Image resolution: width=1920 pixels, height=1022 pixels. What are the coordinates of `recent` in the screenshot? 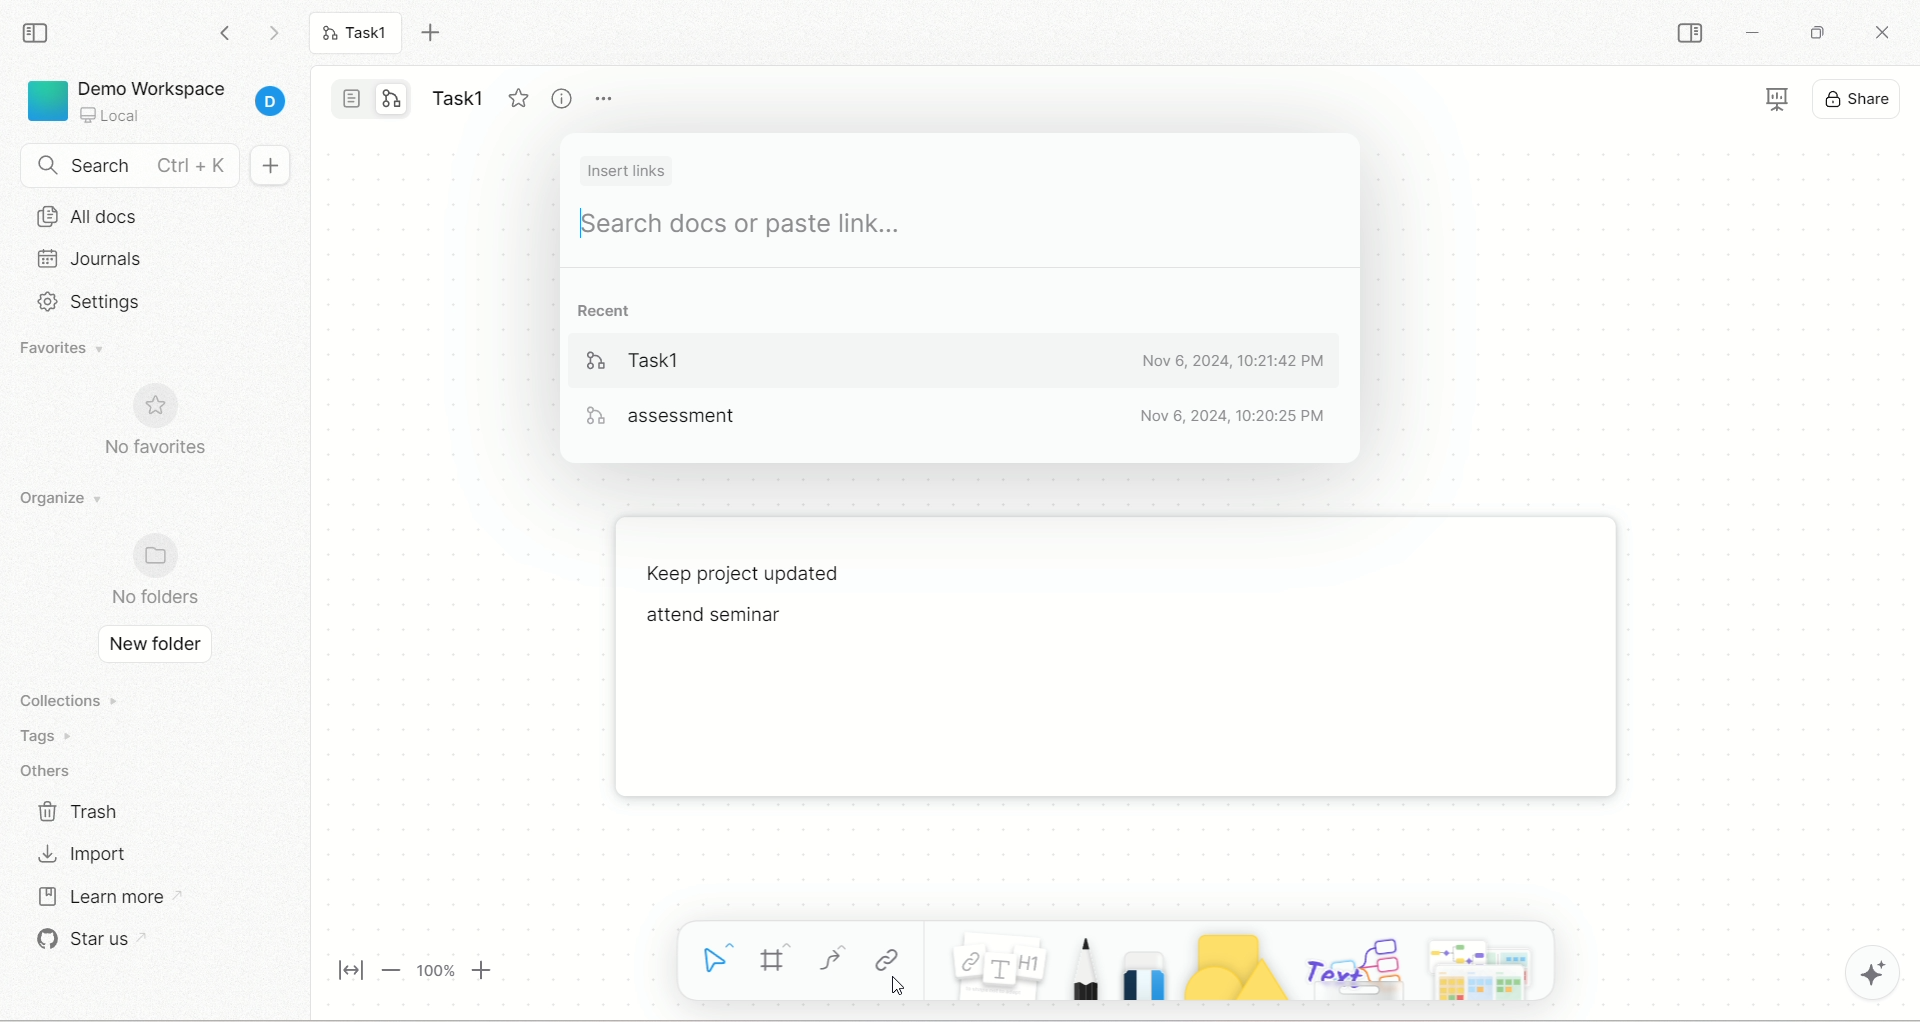 It's located at (610, 306).